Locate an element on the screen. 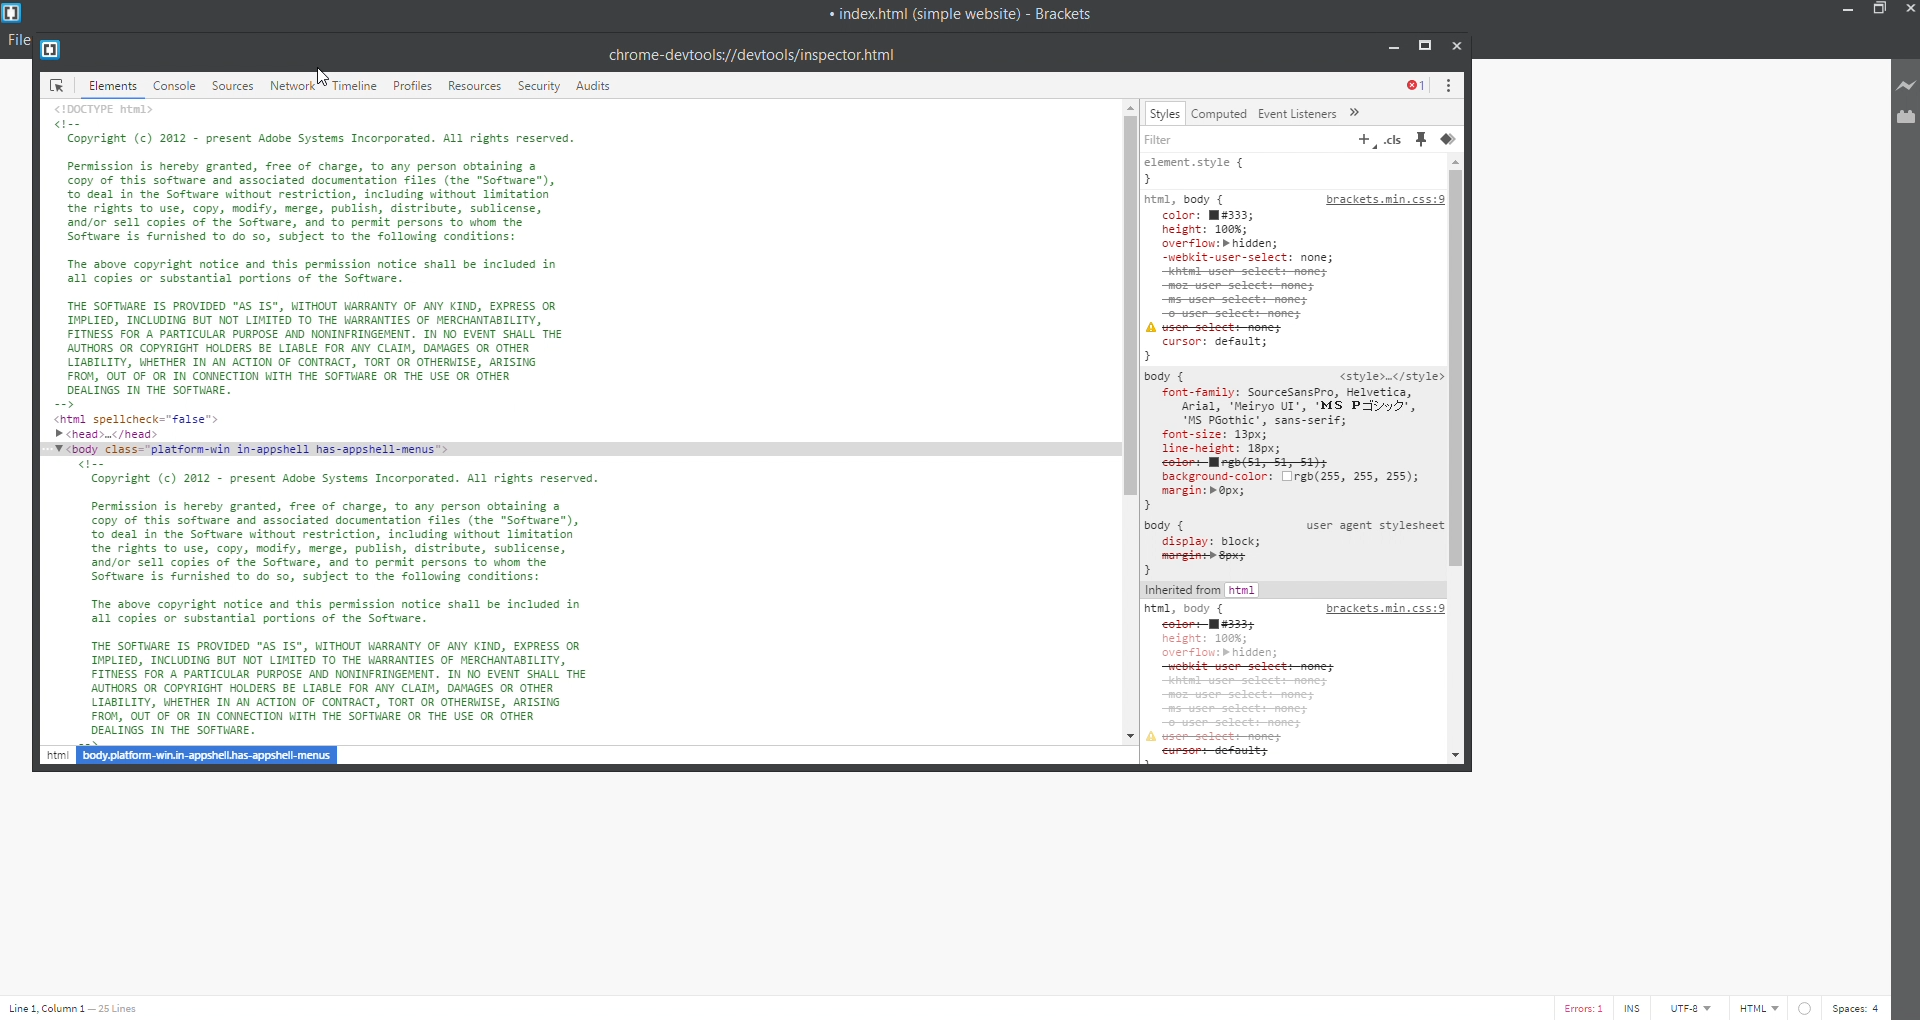 The image size is (1920, 1020). elements is located at coordinates (112, 86).